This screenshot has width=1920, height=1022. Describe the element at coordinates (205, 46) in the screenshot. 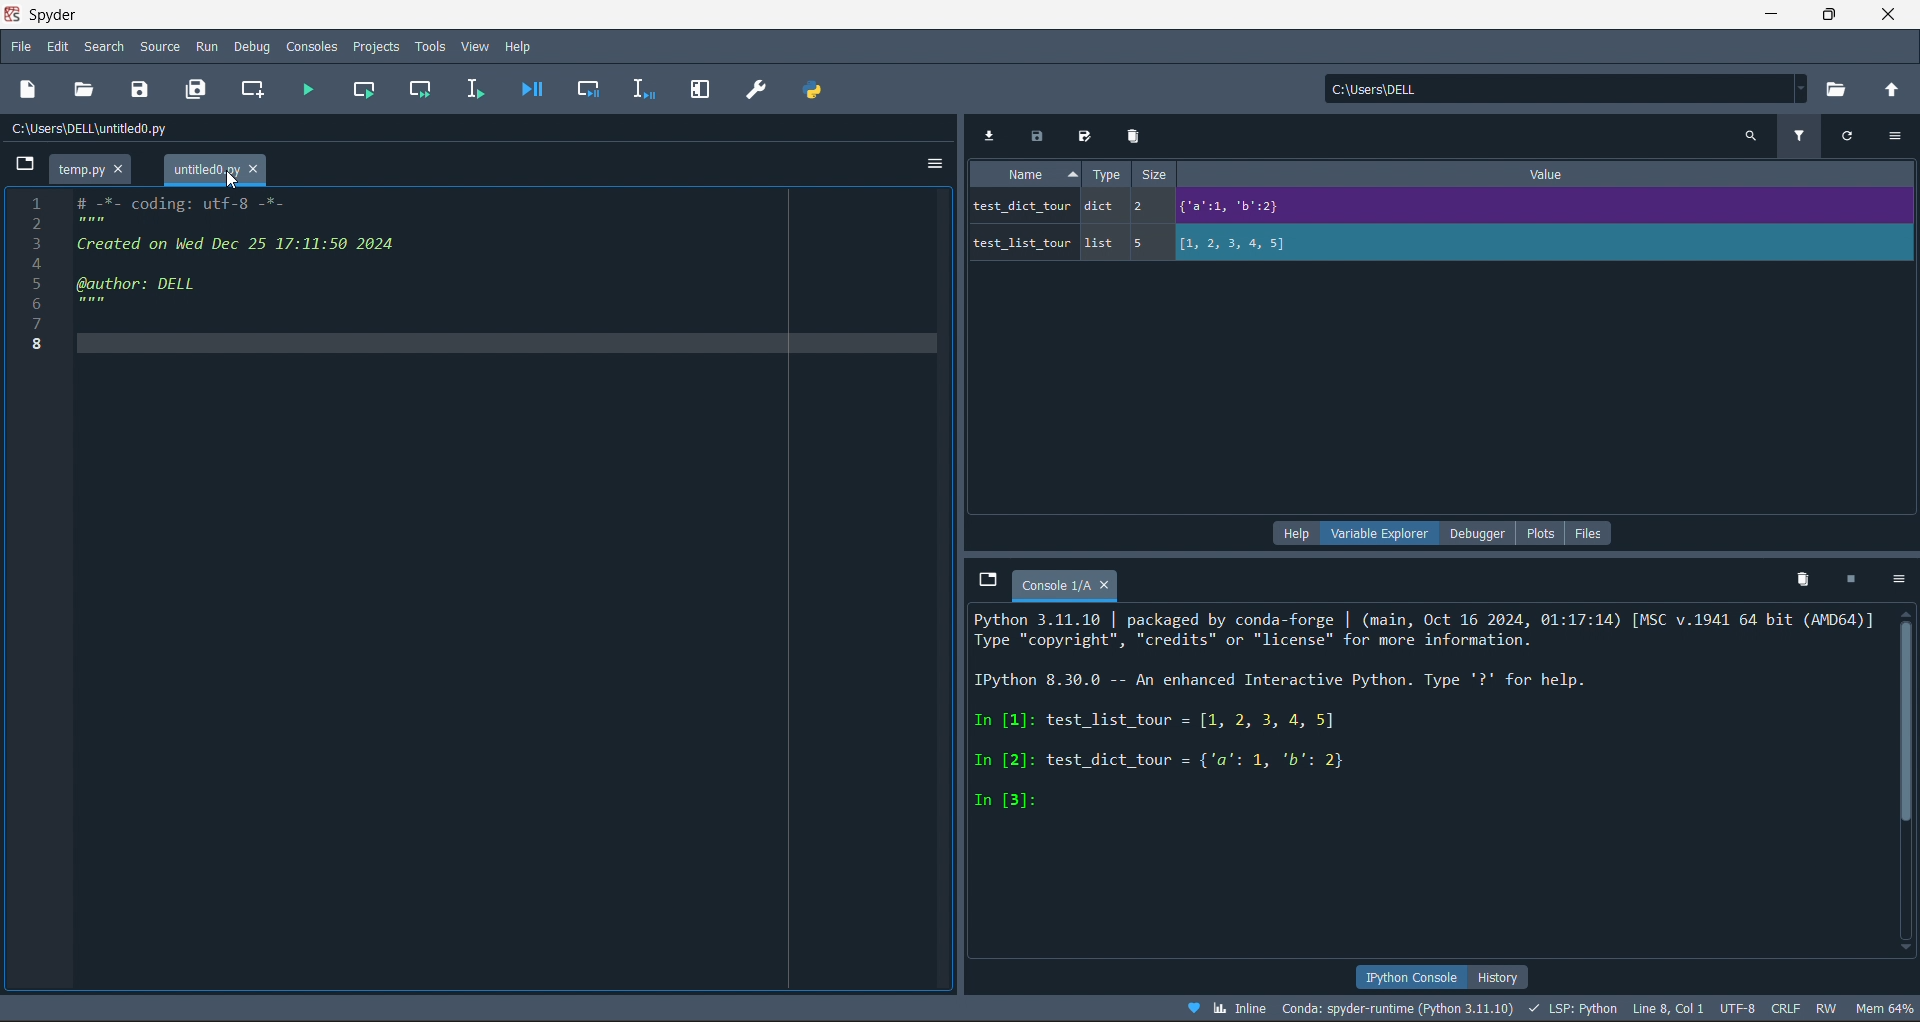

I see `run` at that location.